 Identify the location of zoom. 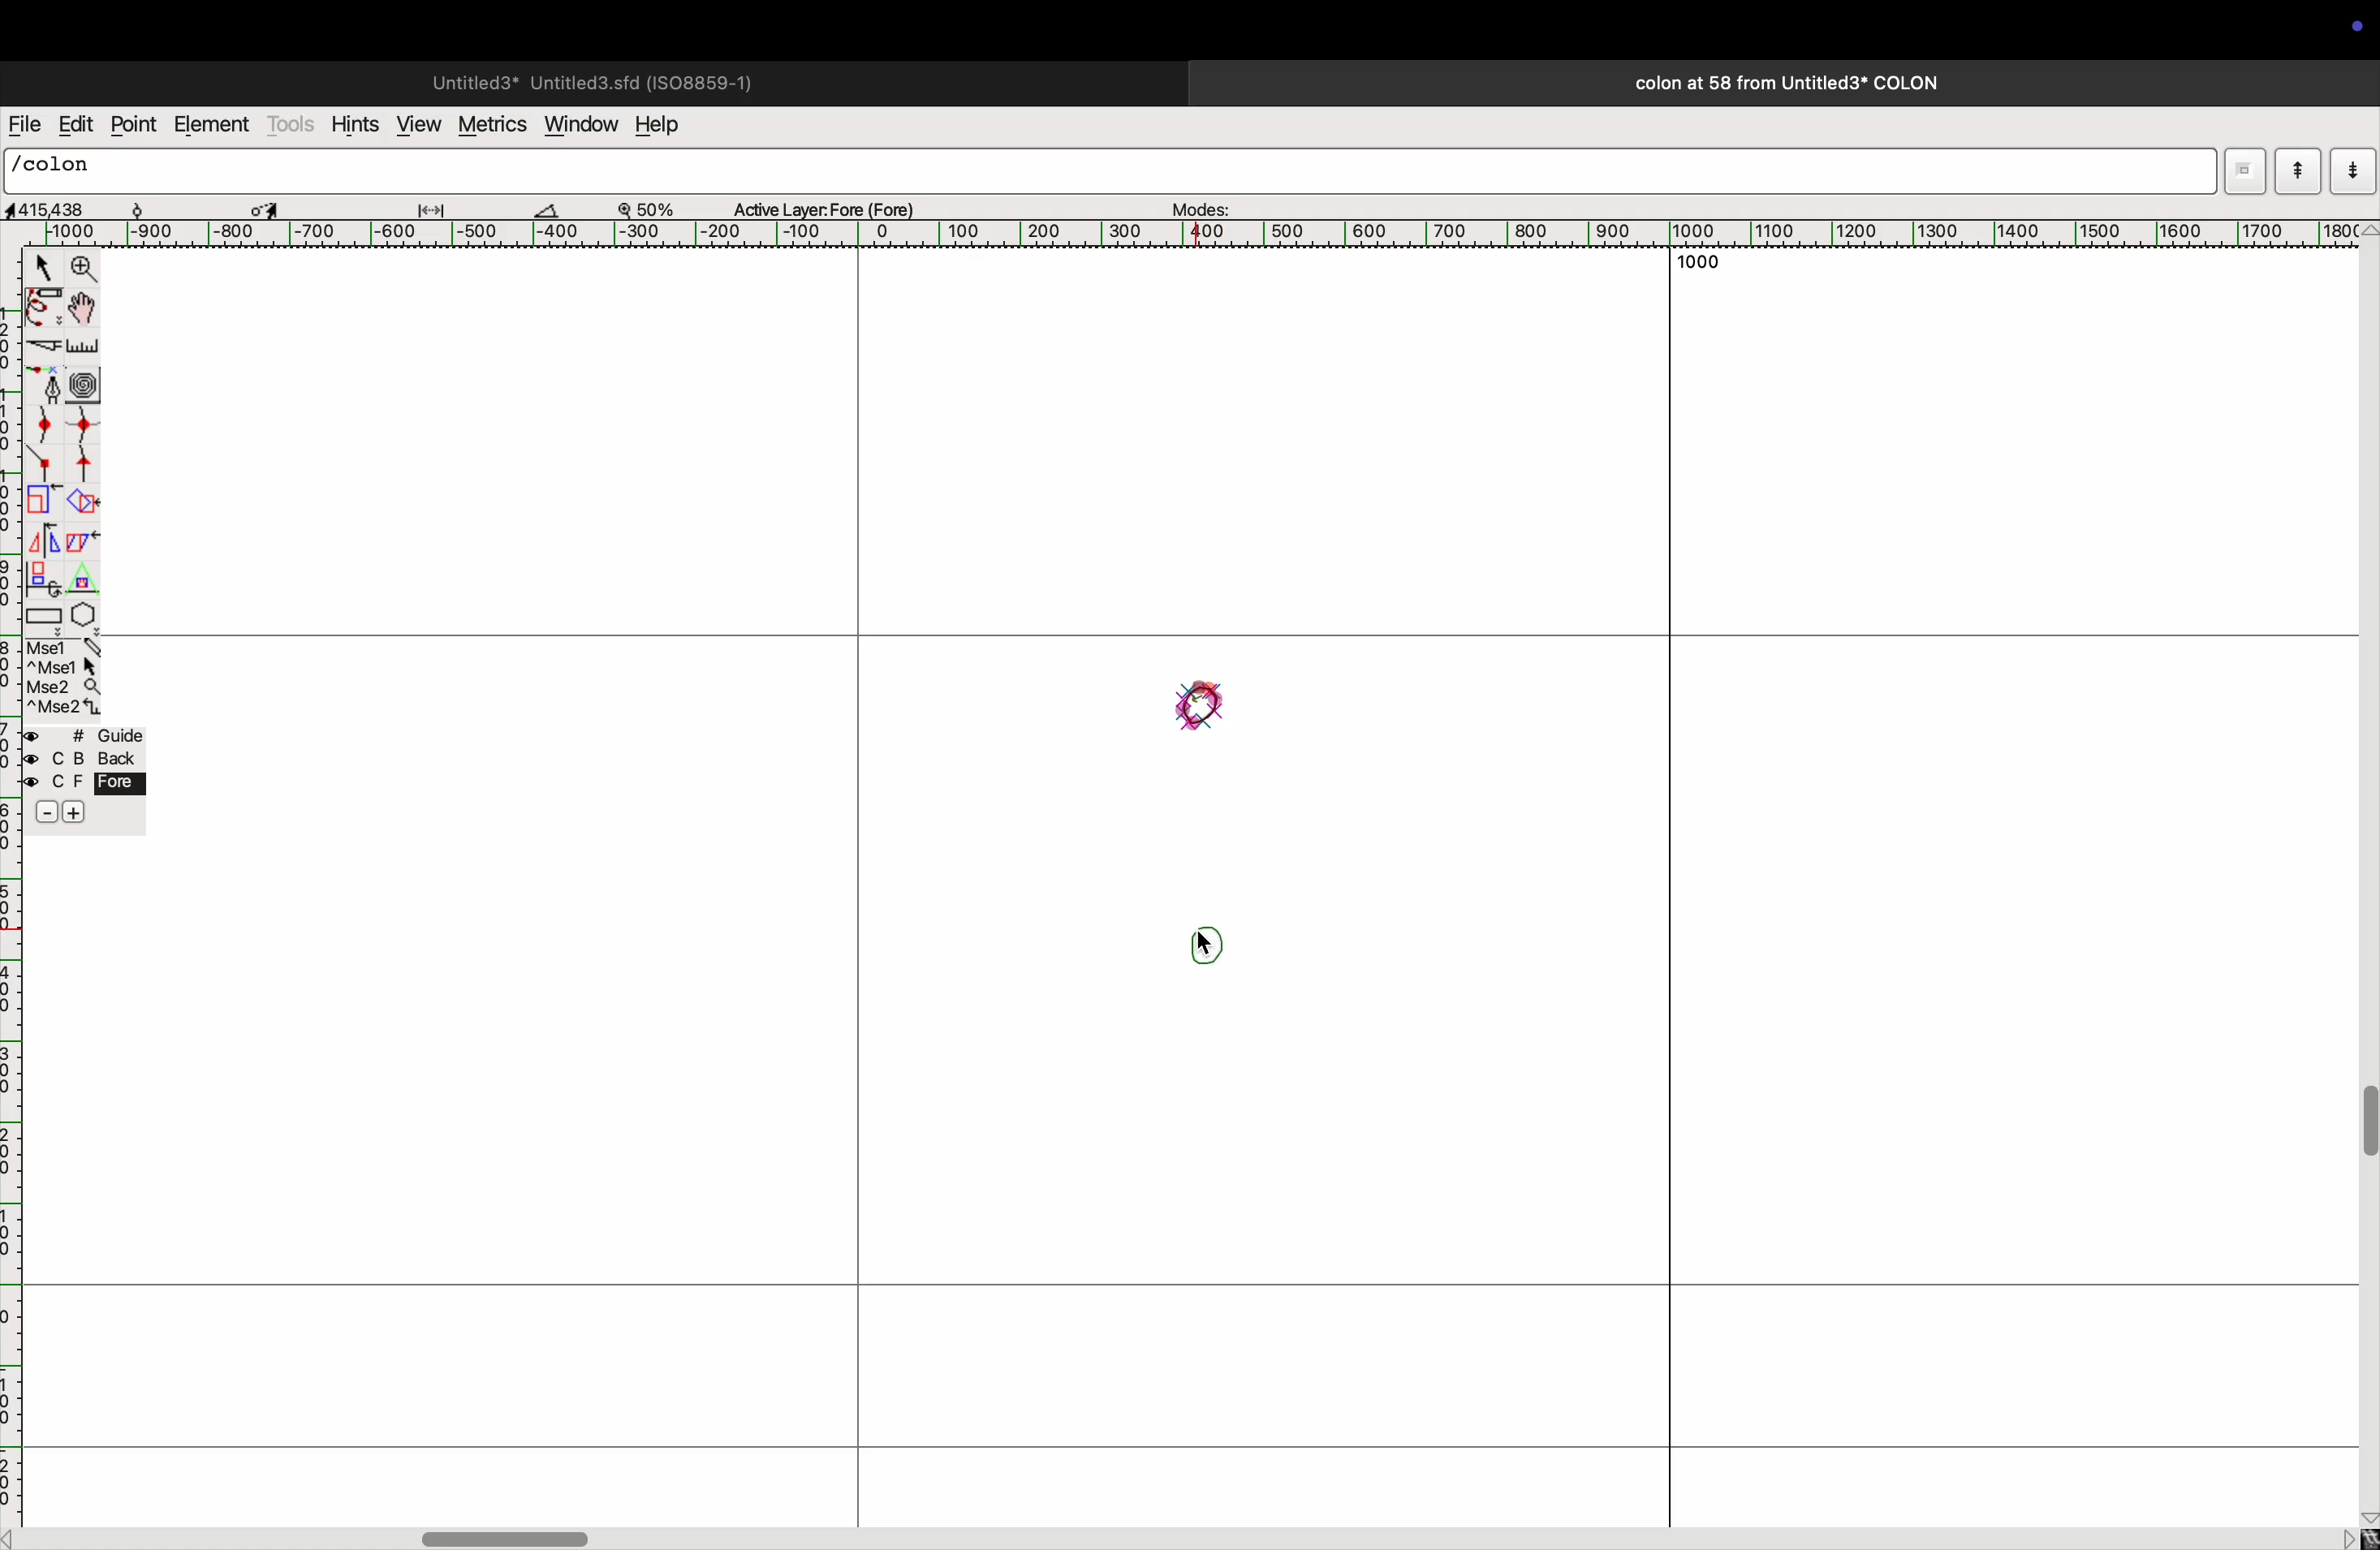
(85, 269).